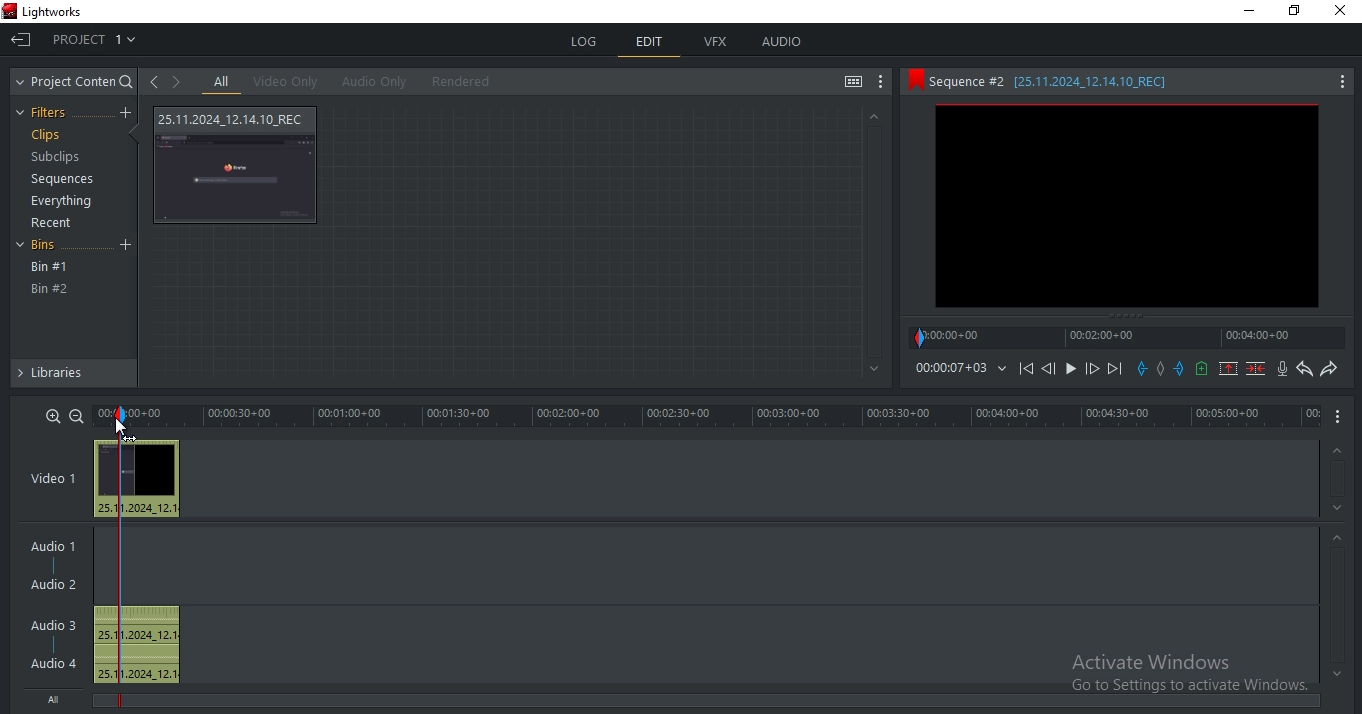 The image size is (1362, 714). I want to click on Up, so click(1338, 537).